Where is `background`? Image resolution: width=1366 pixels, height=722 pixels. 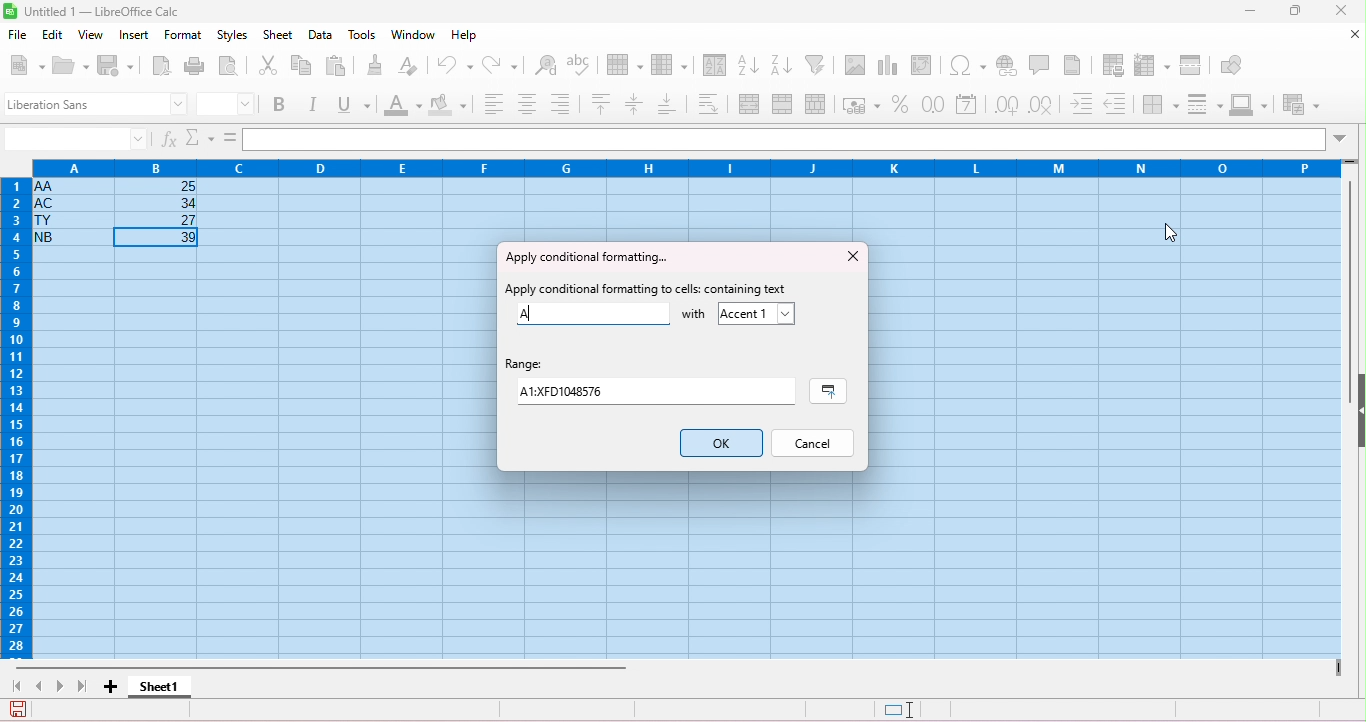 background is located at coordinates (449, 106).